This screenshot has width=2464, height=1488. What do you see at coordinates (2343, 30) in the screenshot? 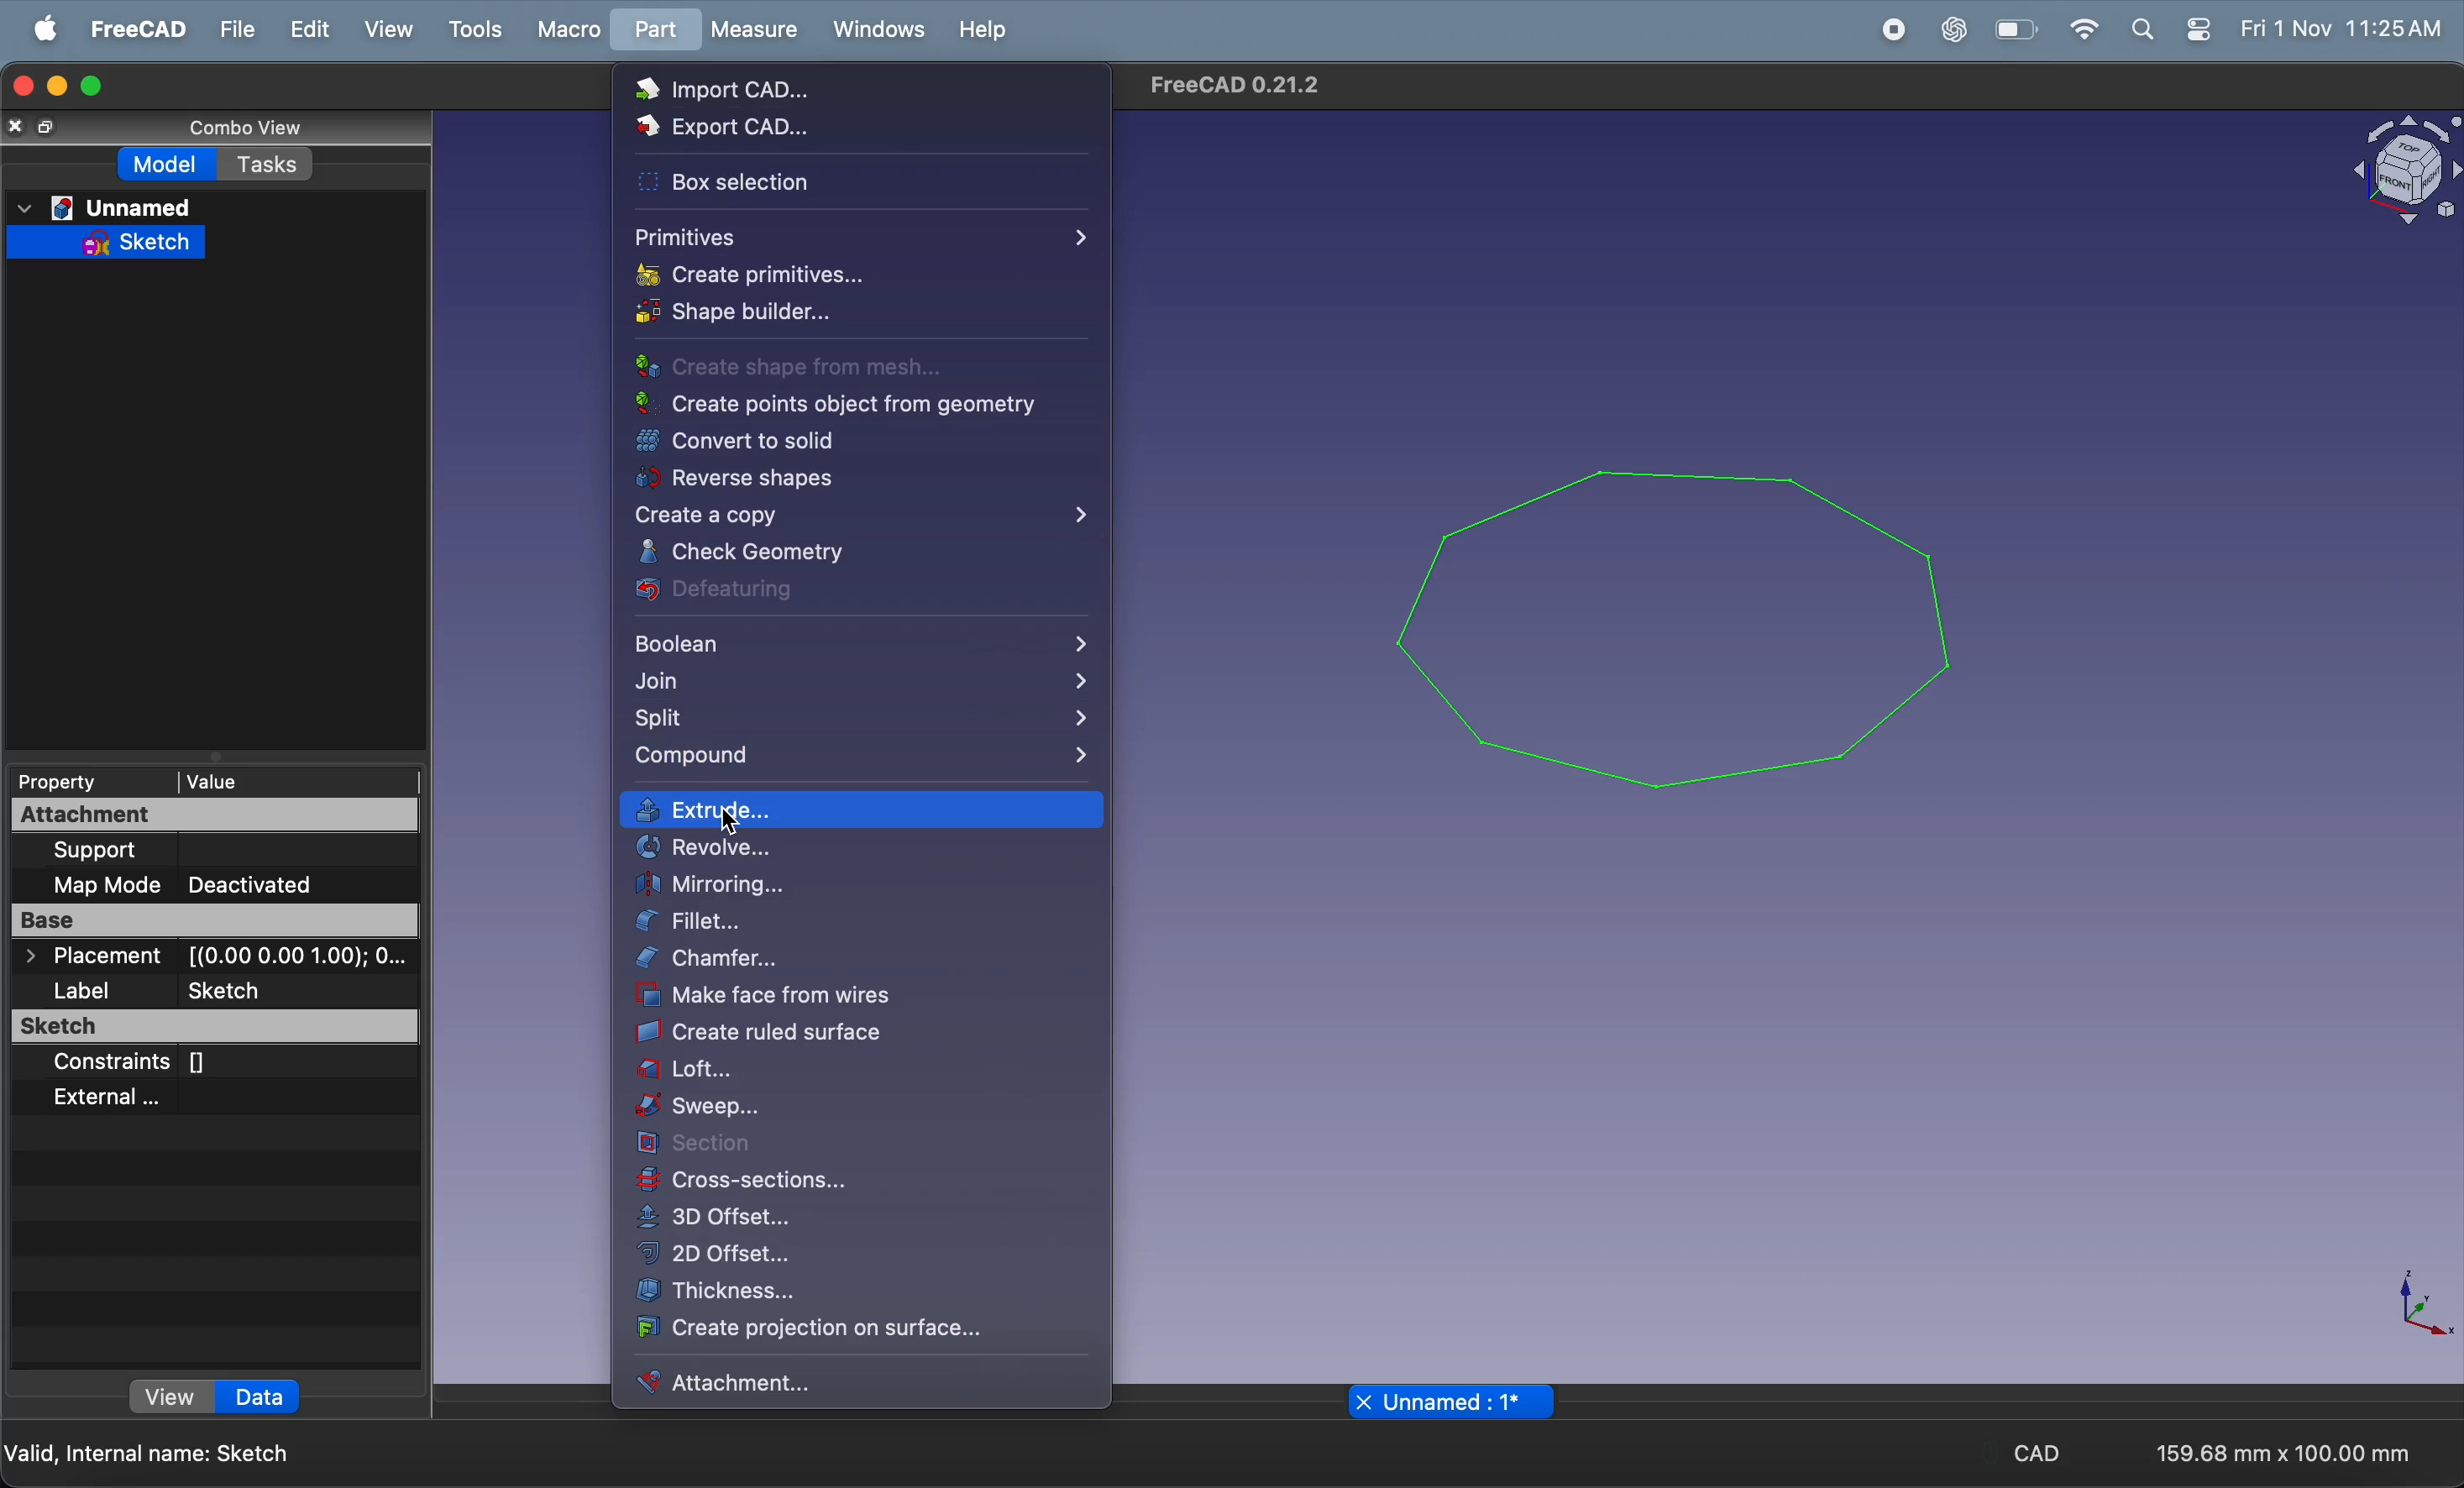
I see `Fri 1 Nov 11:25 AM` at bounding box center [2343, 30].